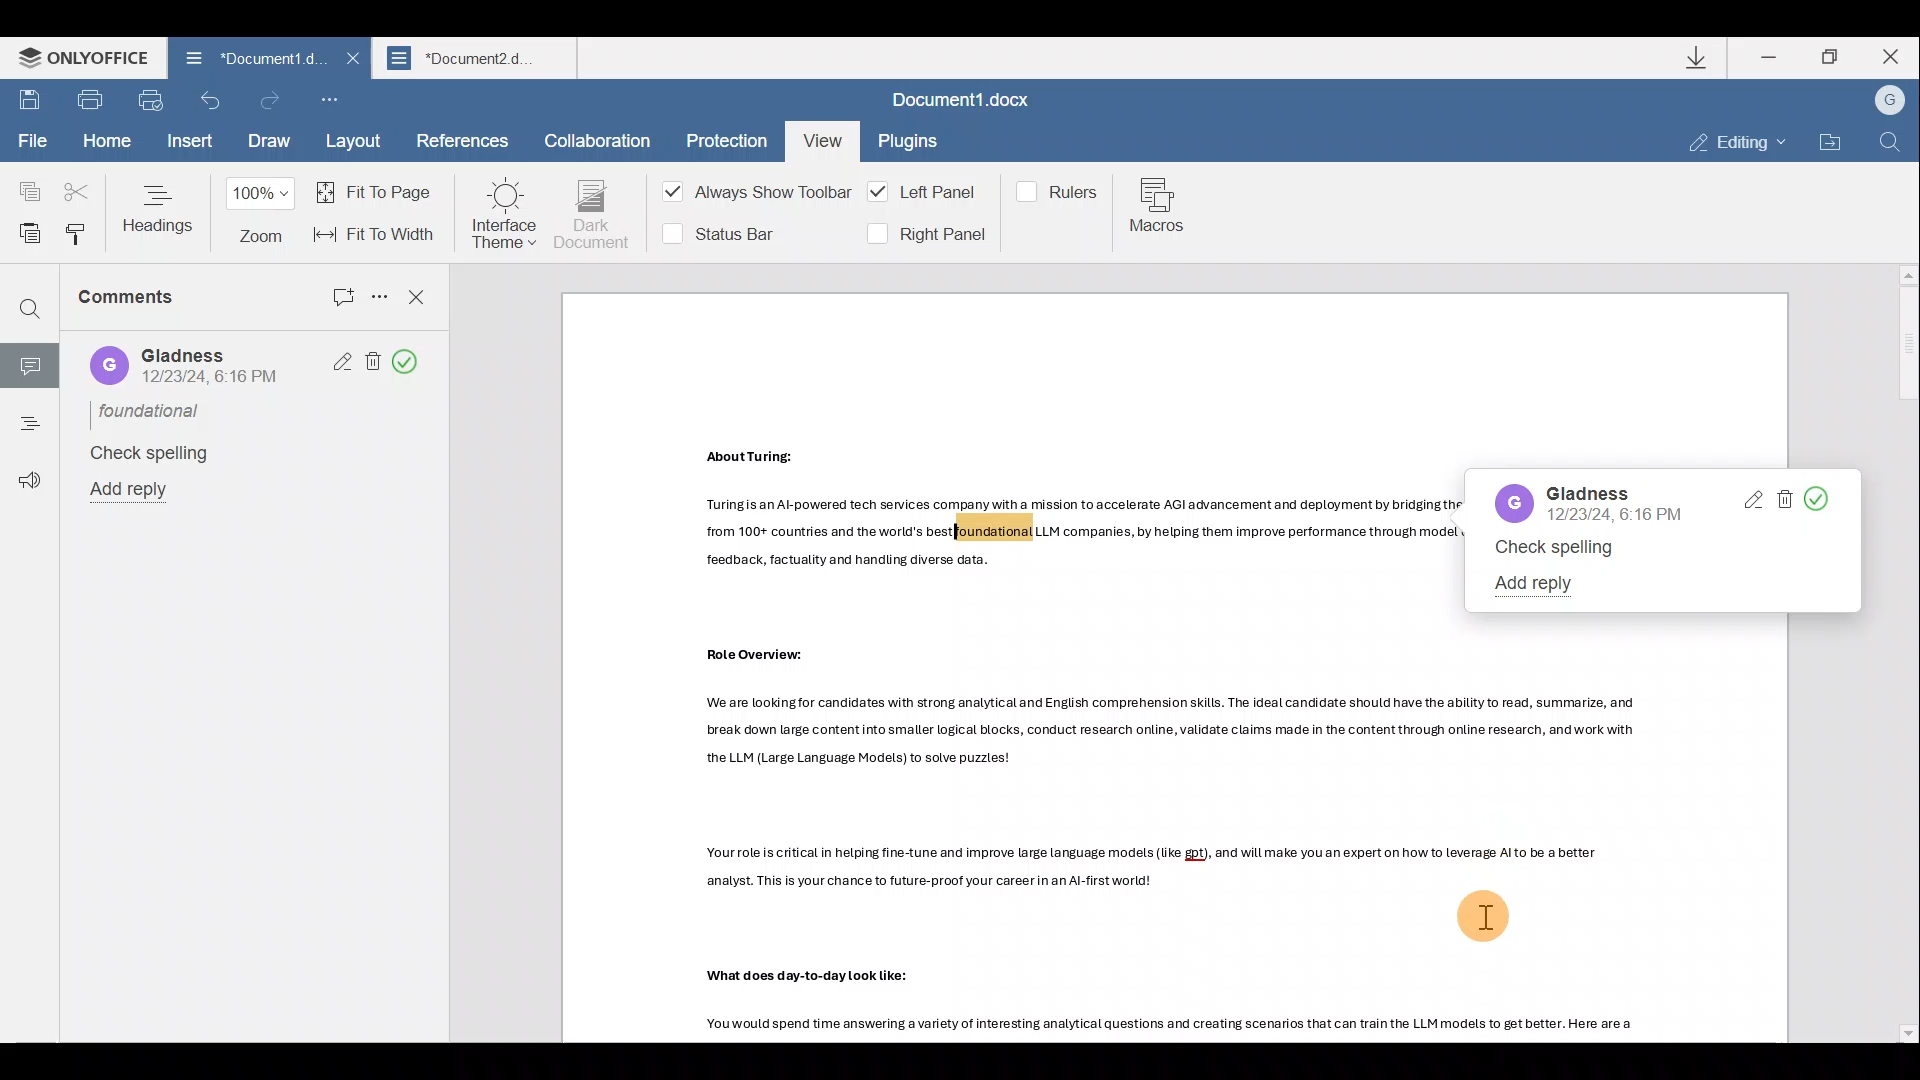 Image resolution: width=1920 pixels, height=1080 pixels. I want to click on , so click(1177, 1028).